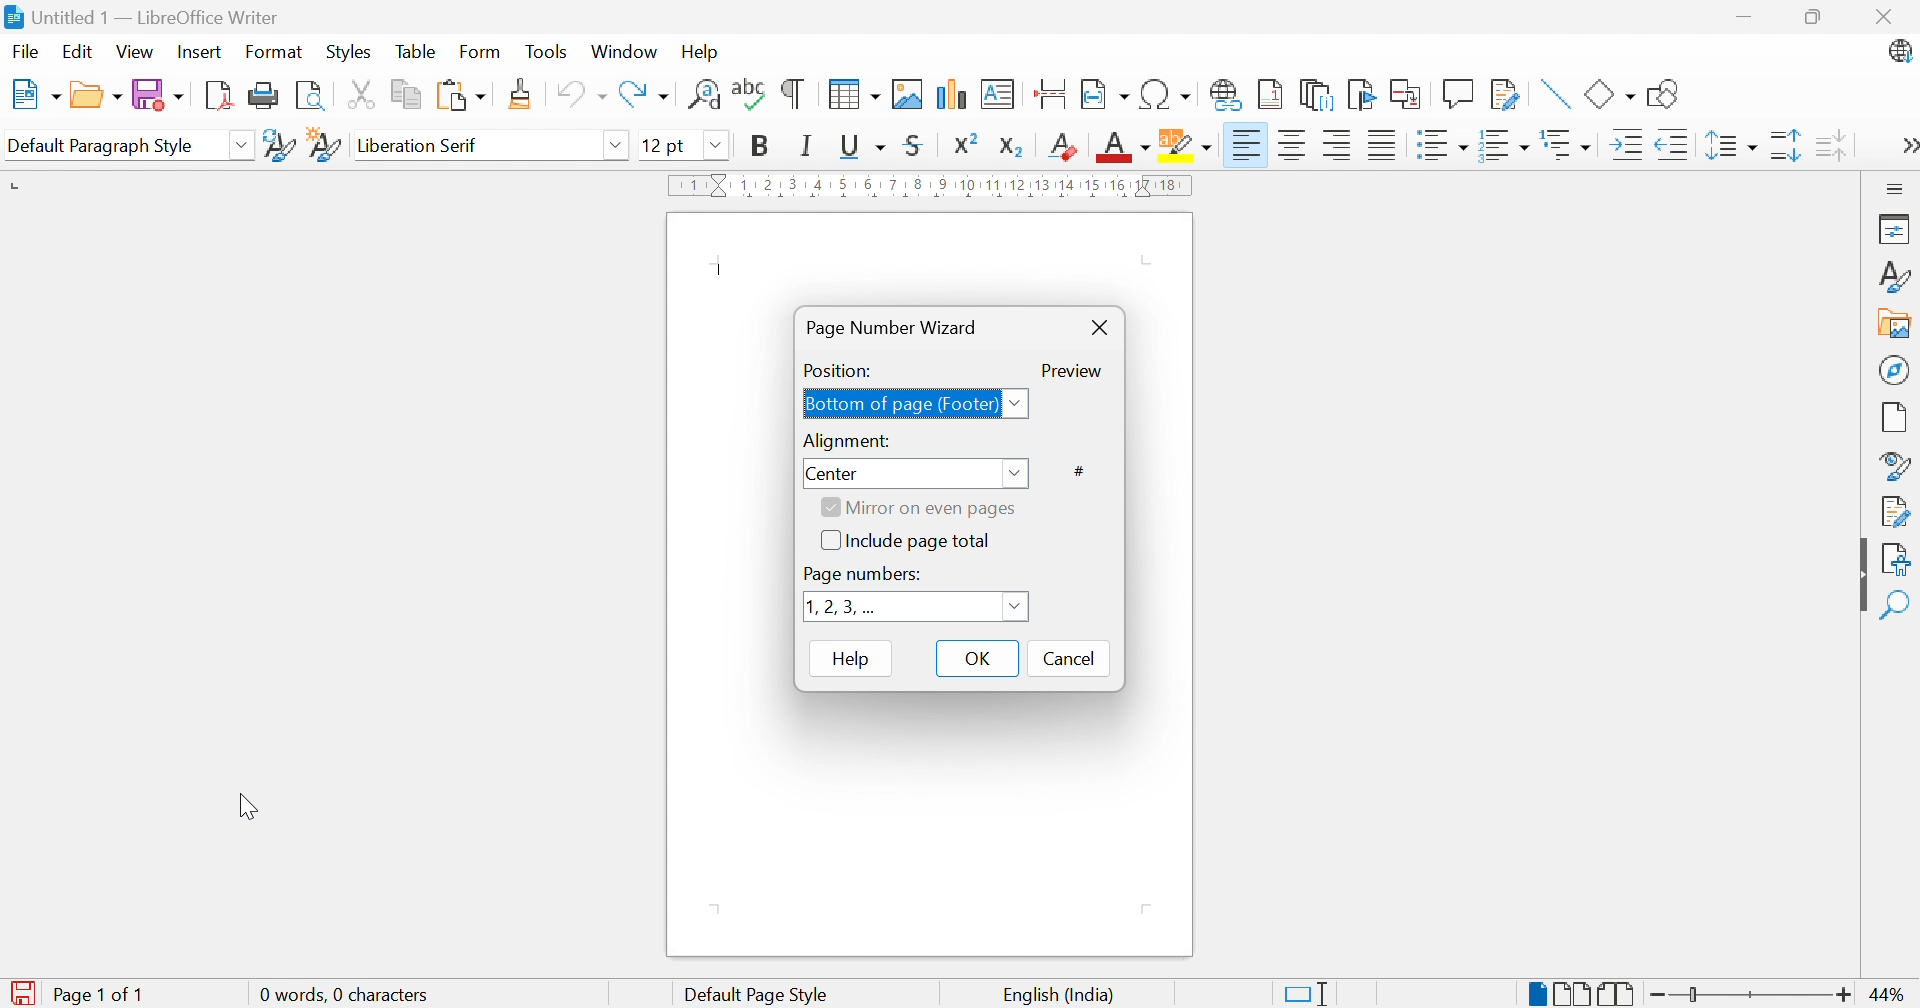 The height and width of the screenshot is (1008, 1920). Describe the element at coordinates (913, 143) in the screenshot. I see `Strikethrough` at that location.